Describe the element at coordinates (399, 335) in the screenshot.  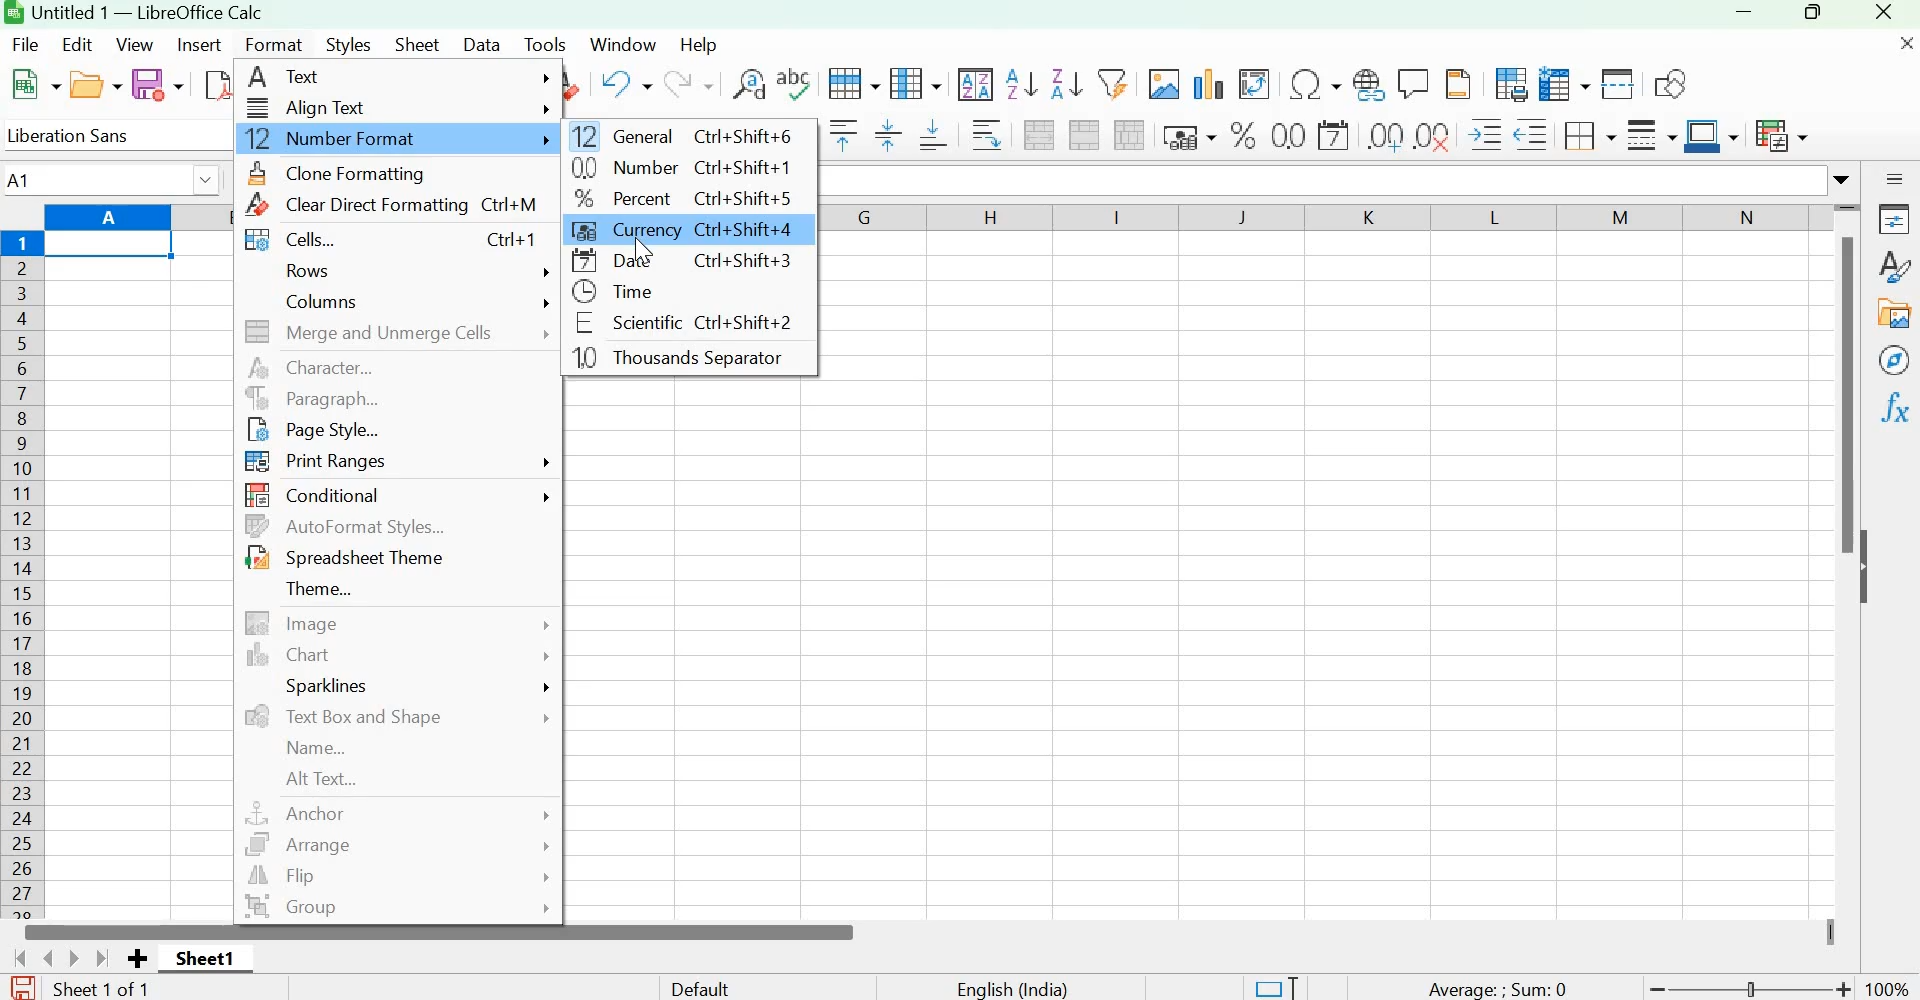
I see `Merge and unmerge cells` at that location.